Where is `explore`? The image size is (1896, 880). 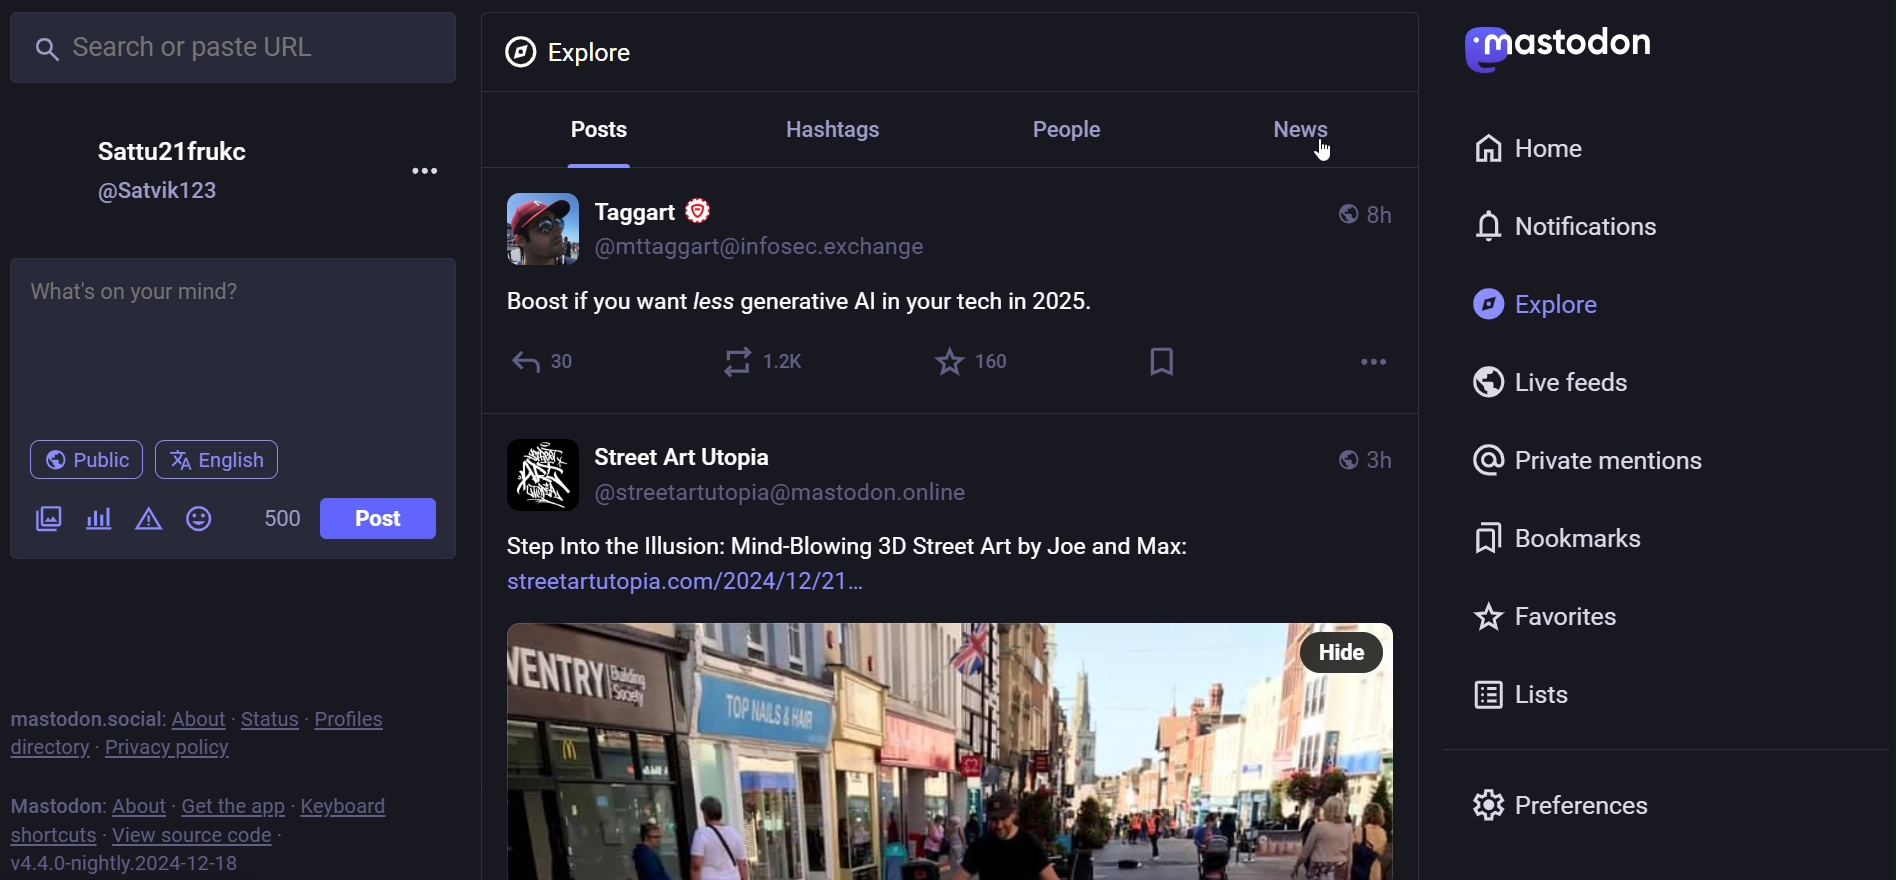 explore is located at coordinates (1539, 305).